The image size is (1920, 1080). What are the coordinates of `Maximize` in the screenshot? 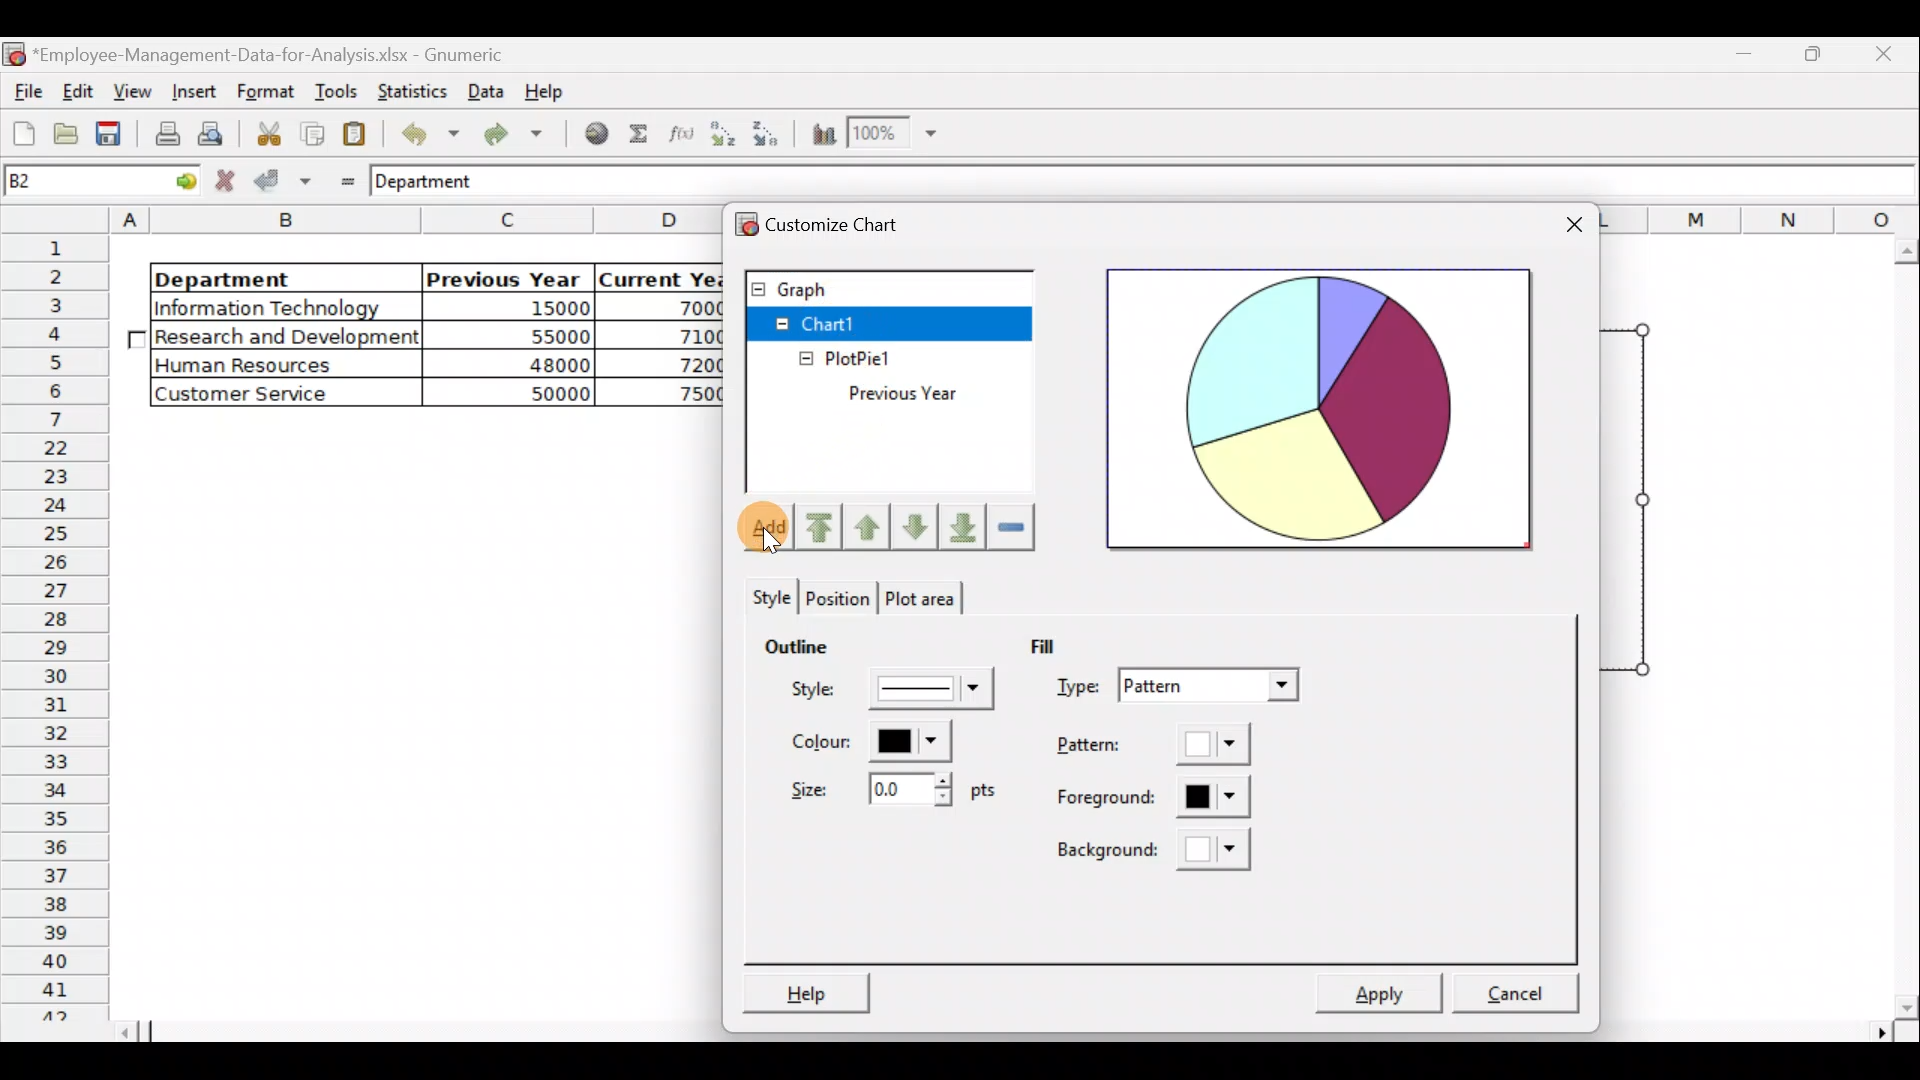 It's located at (1751, 57).